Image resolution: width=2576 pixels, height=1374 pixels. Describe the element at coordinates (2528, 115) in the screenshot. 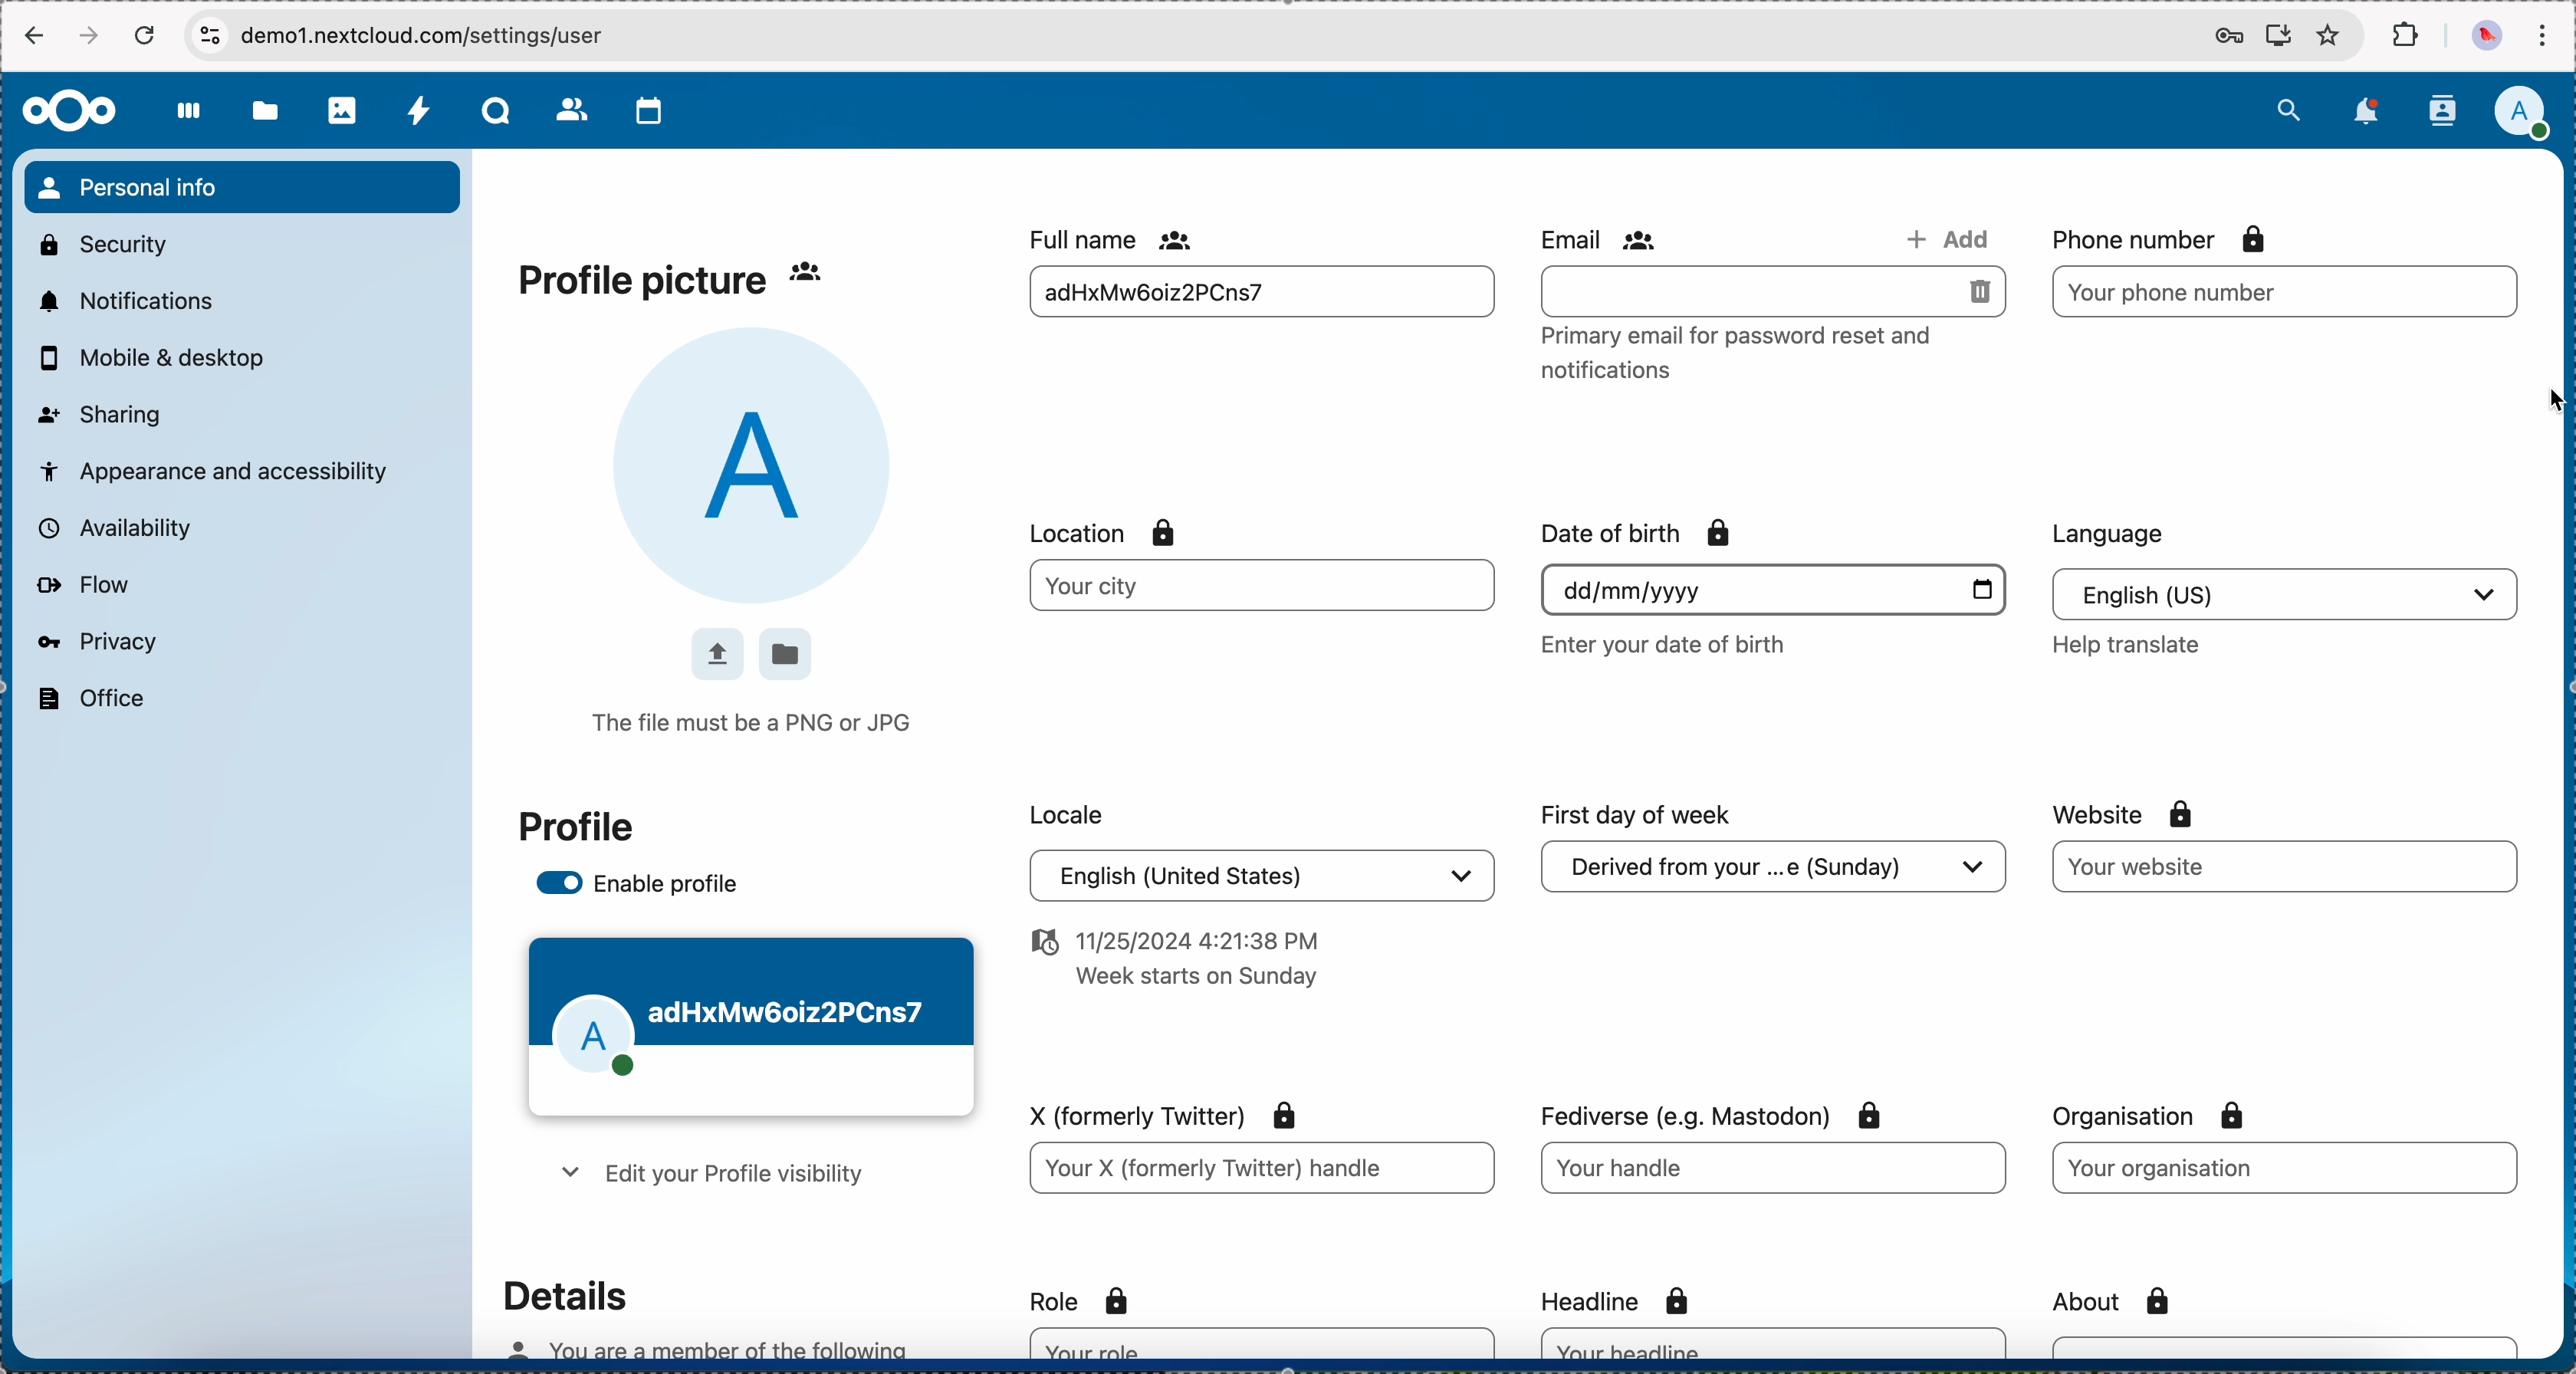

I see `click on user profile` at that location.